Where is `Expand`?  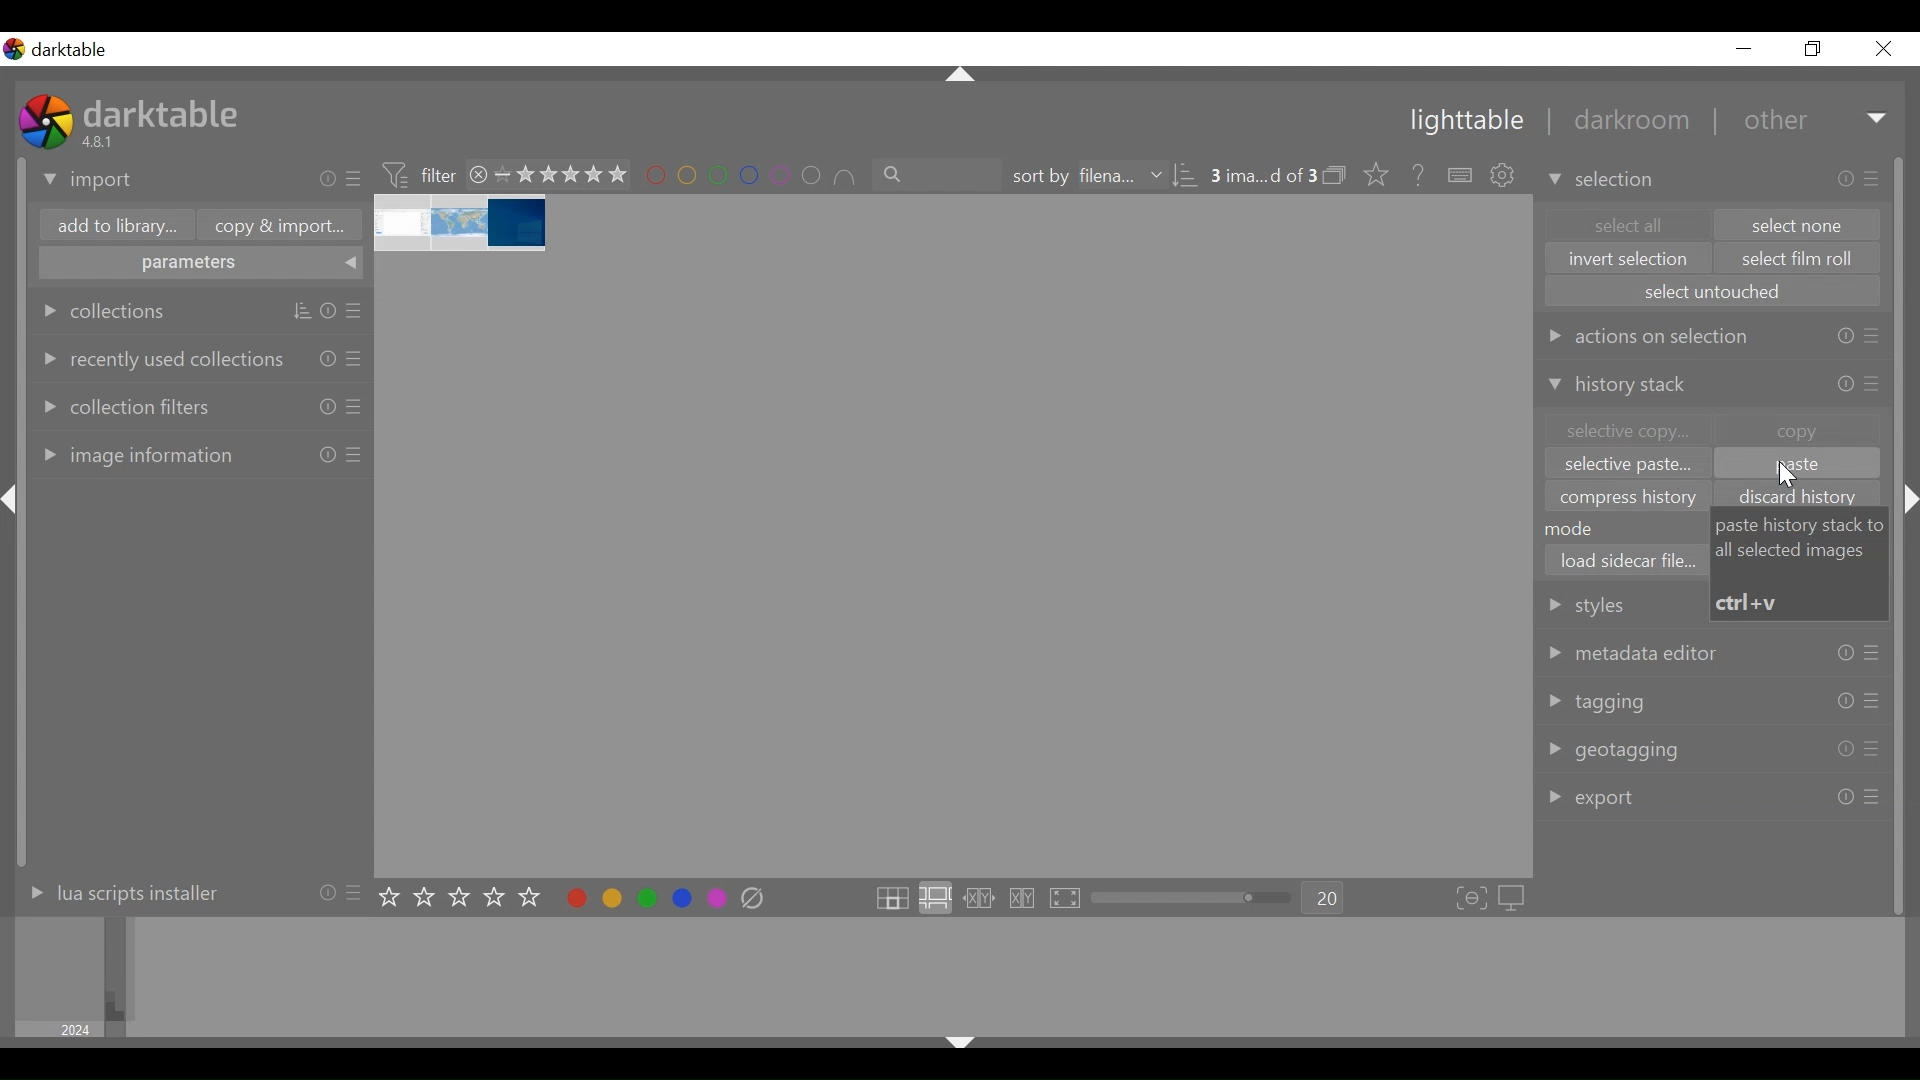 Expand is located at coordinates (1879, 120).